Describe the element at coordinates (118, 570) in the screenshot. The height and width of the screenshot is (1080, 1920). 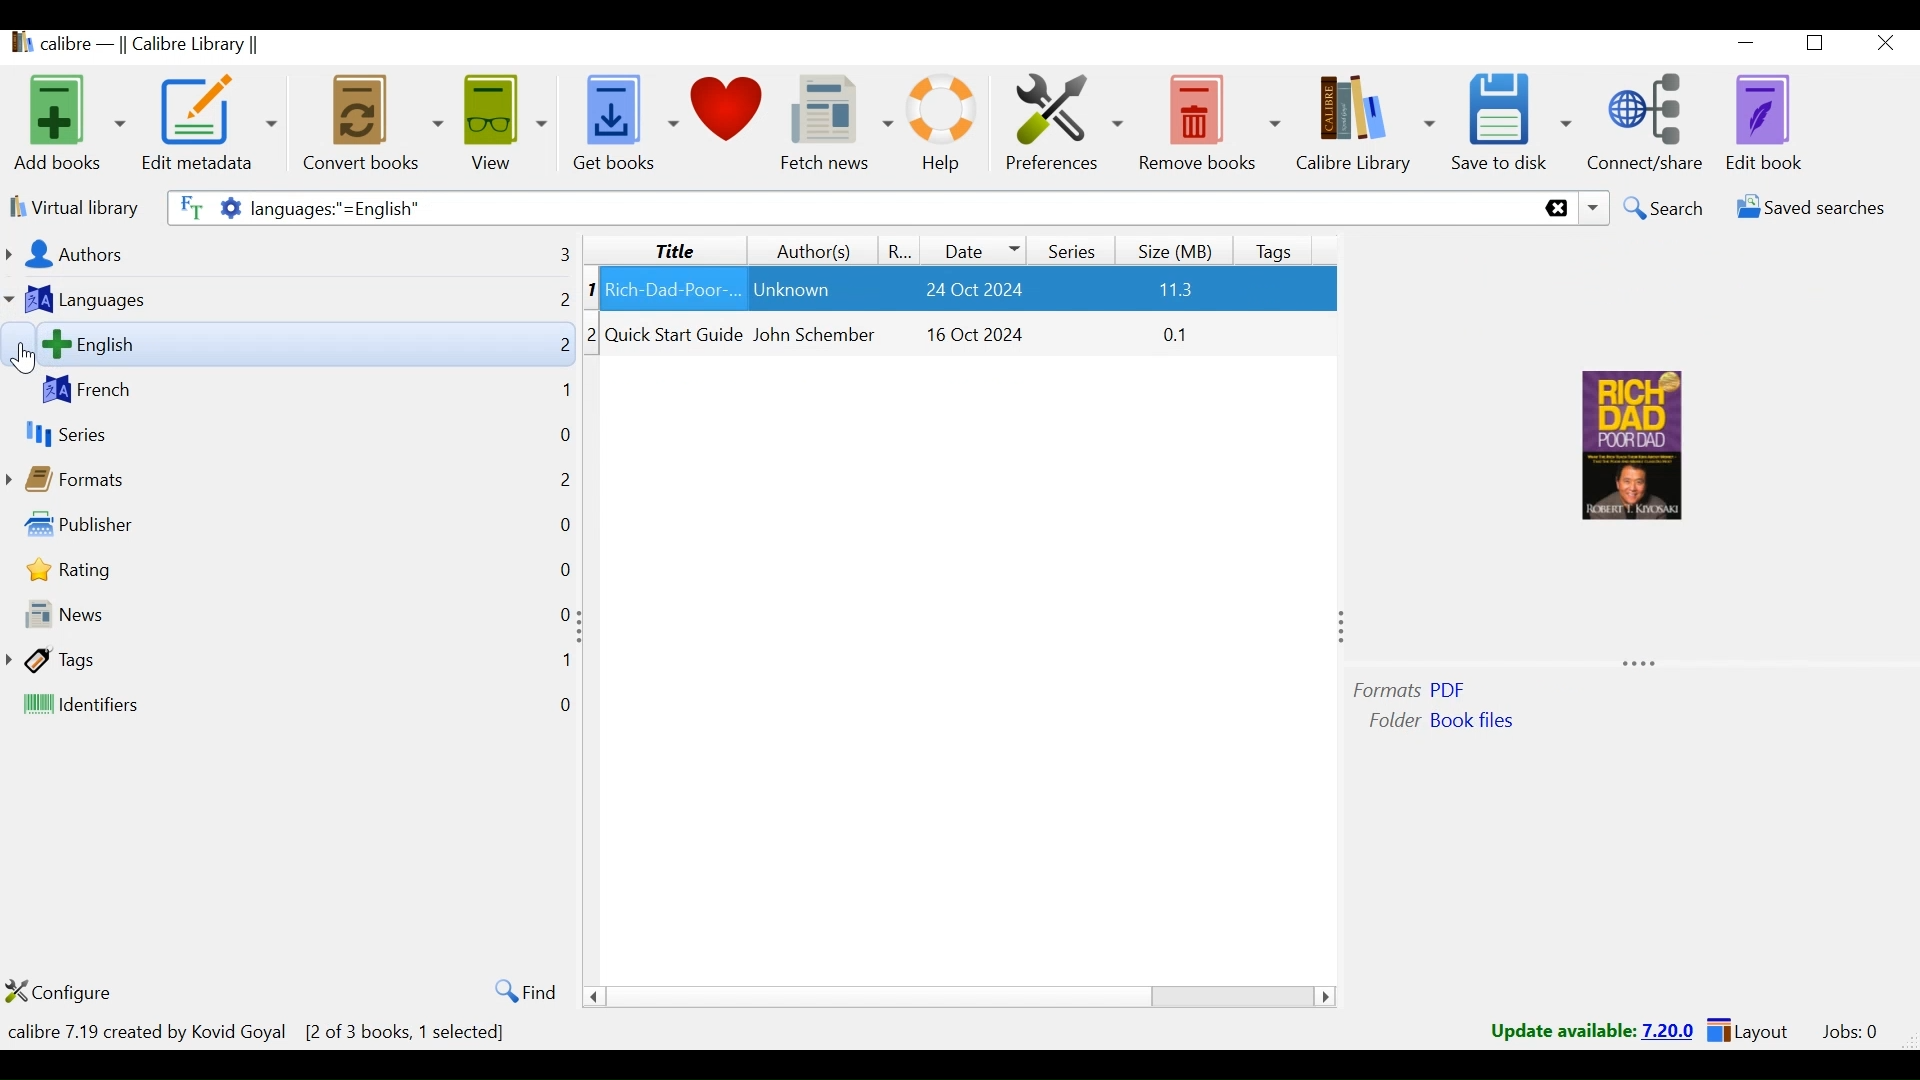
I see `Rating` at that location.